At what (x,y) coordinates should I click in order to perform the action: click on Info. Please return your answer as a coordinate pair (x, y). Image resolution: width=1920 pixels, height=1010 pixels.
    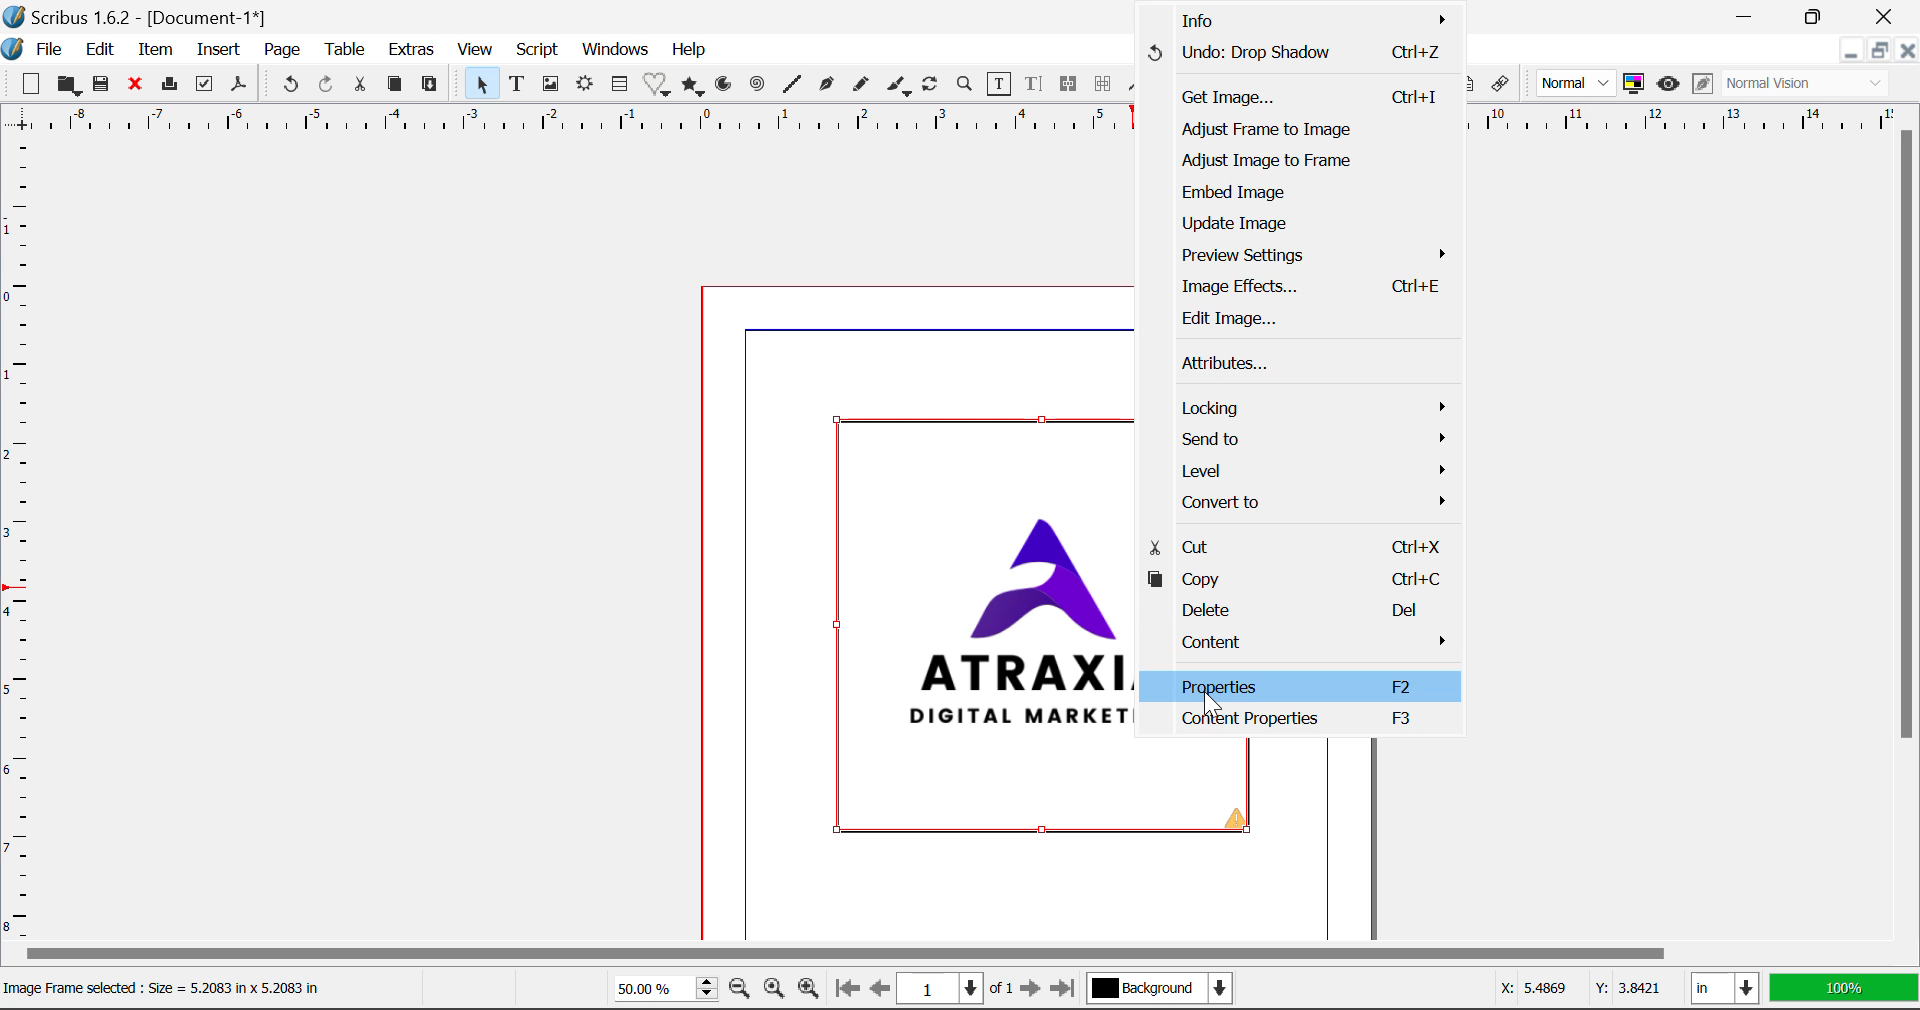
    Looking at the image, I should click on (1296, 22).